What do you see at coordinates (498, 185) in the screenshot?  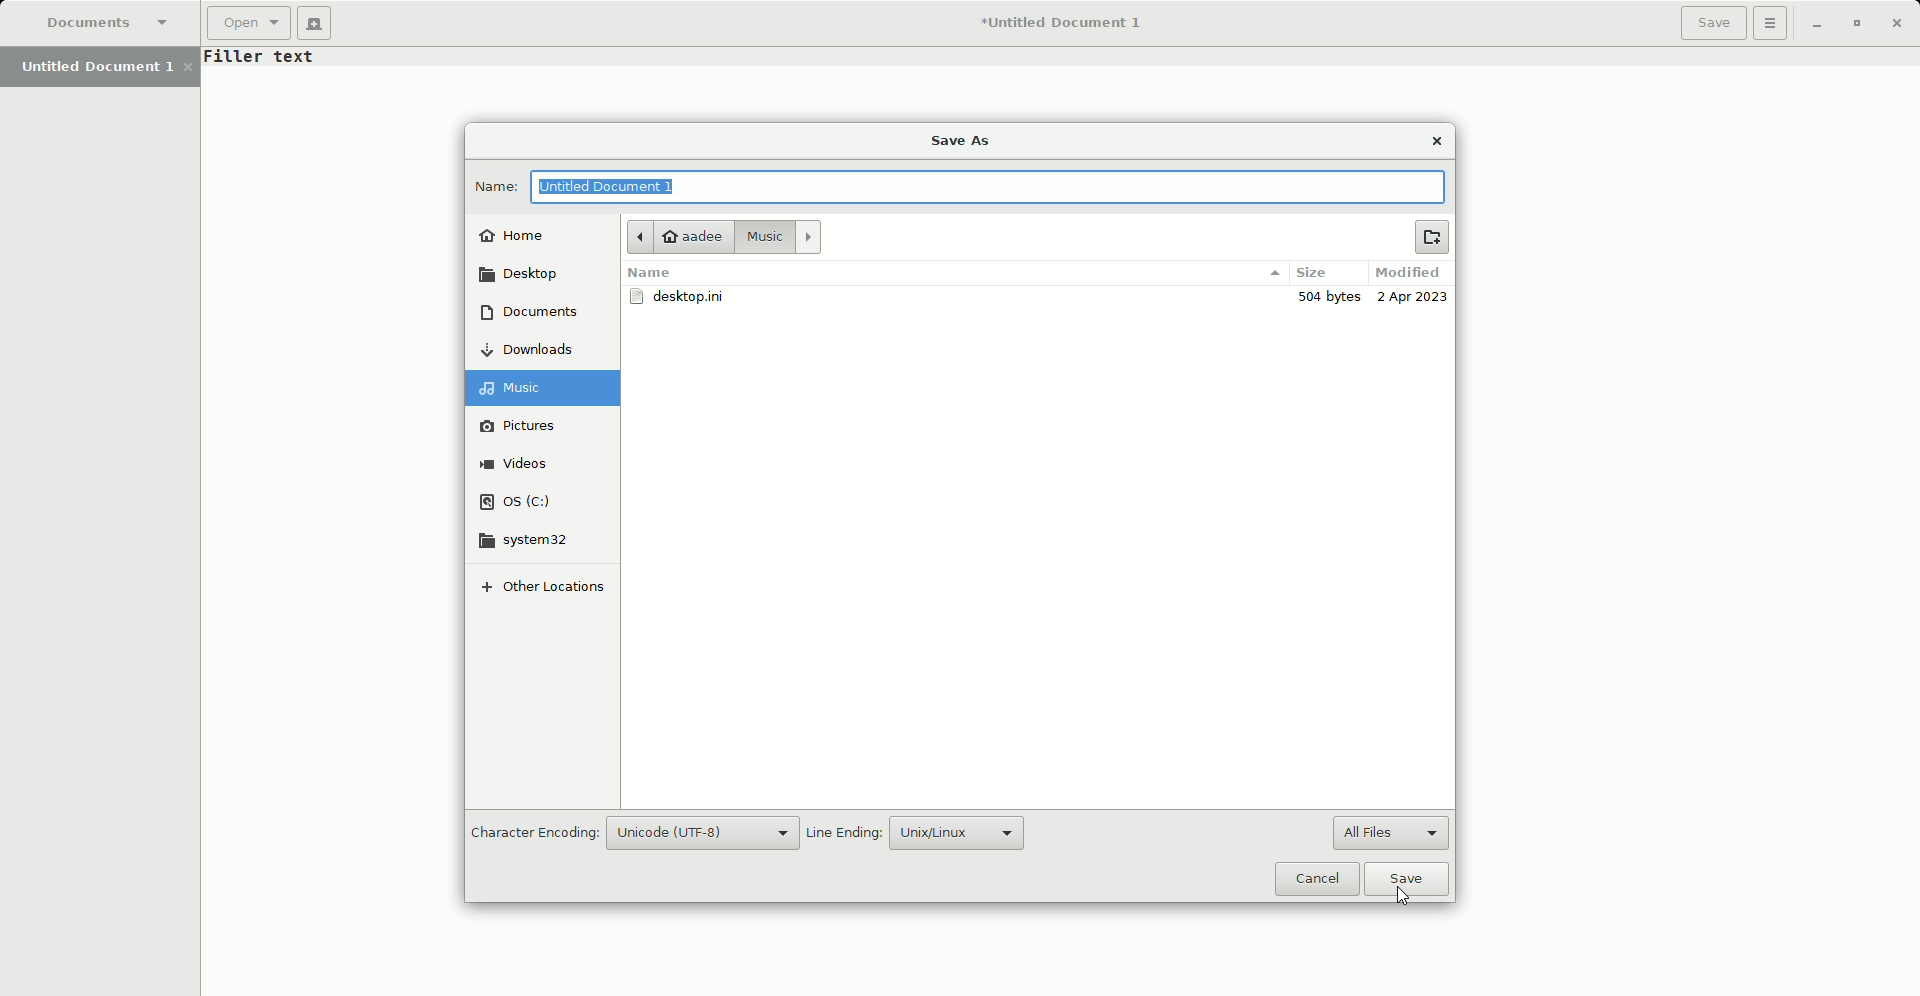 I see `Name` at bounding box center [498, 185].